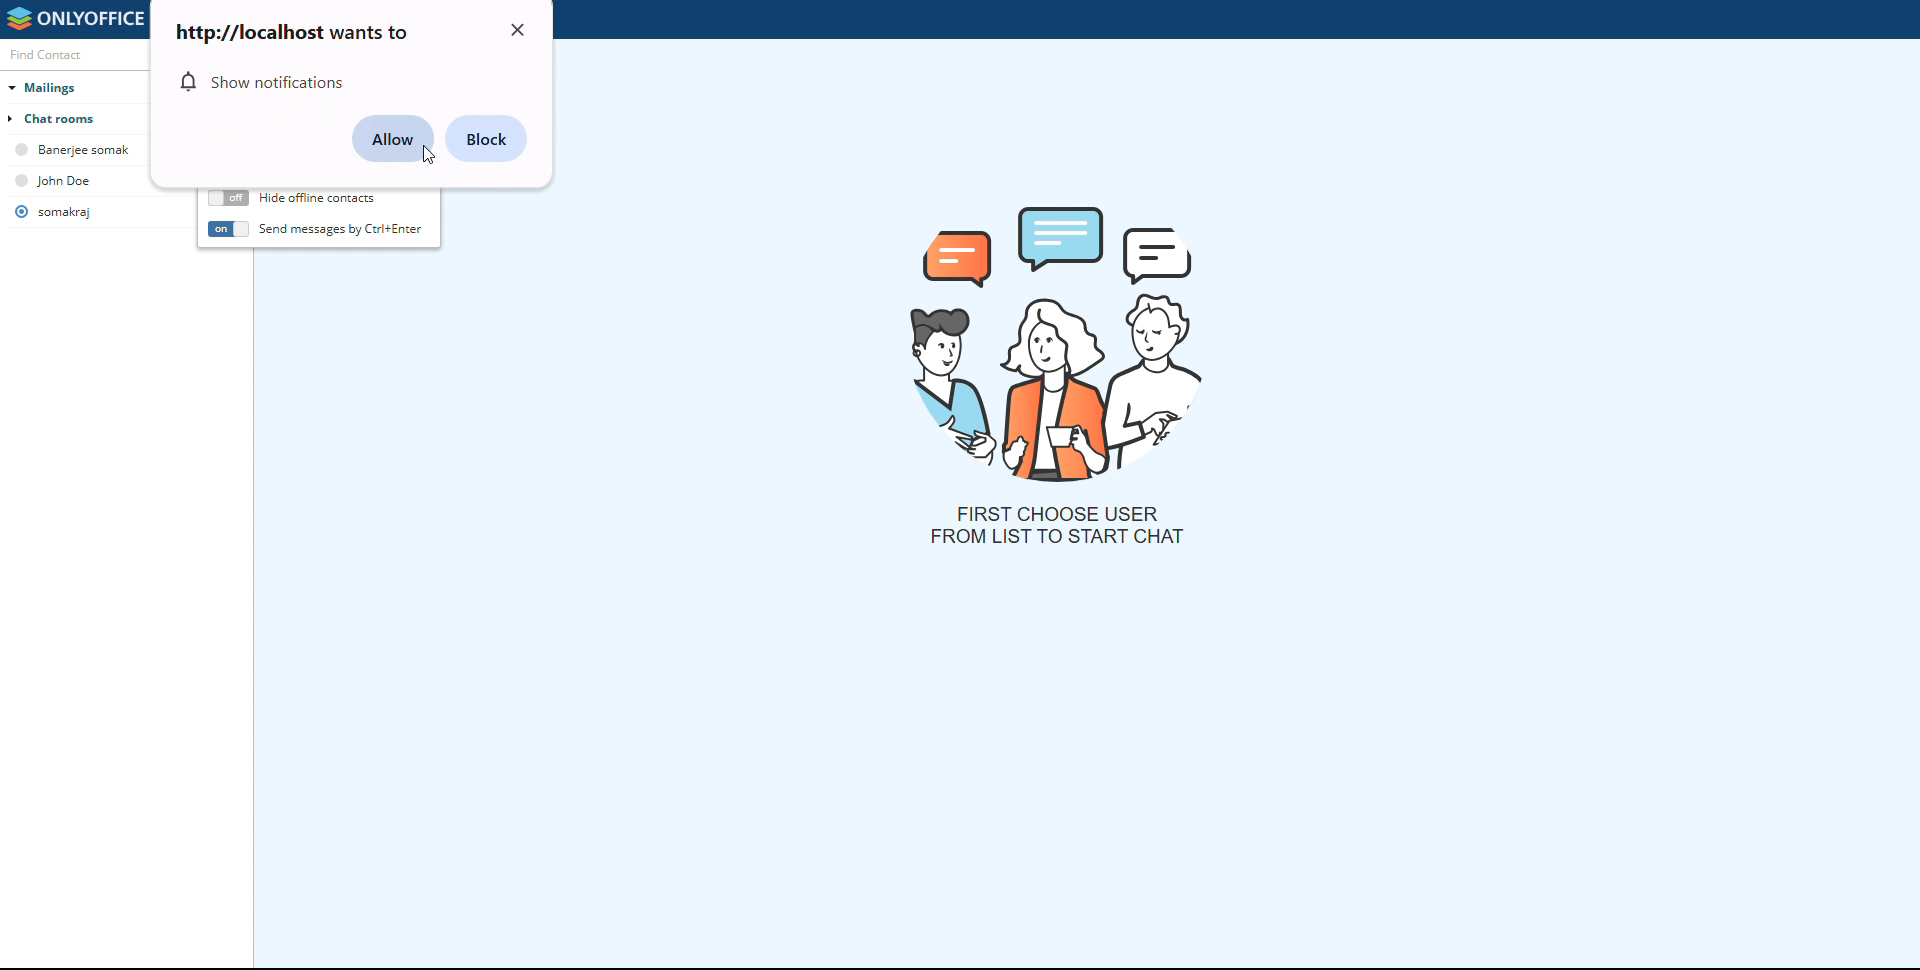  I want to click on mailings, so click(80, 85).